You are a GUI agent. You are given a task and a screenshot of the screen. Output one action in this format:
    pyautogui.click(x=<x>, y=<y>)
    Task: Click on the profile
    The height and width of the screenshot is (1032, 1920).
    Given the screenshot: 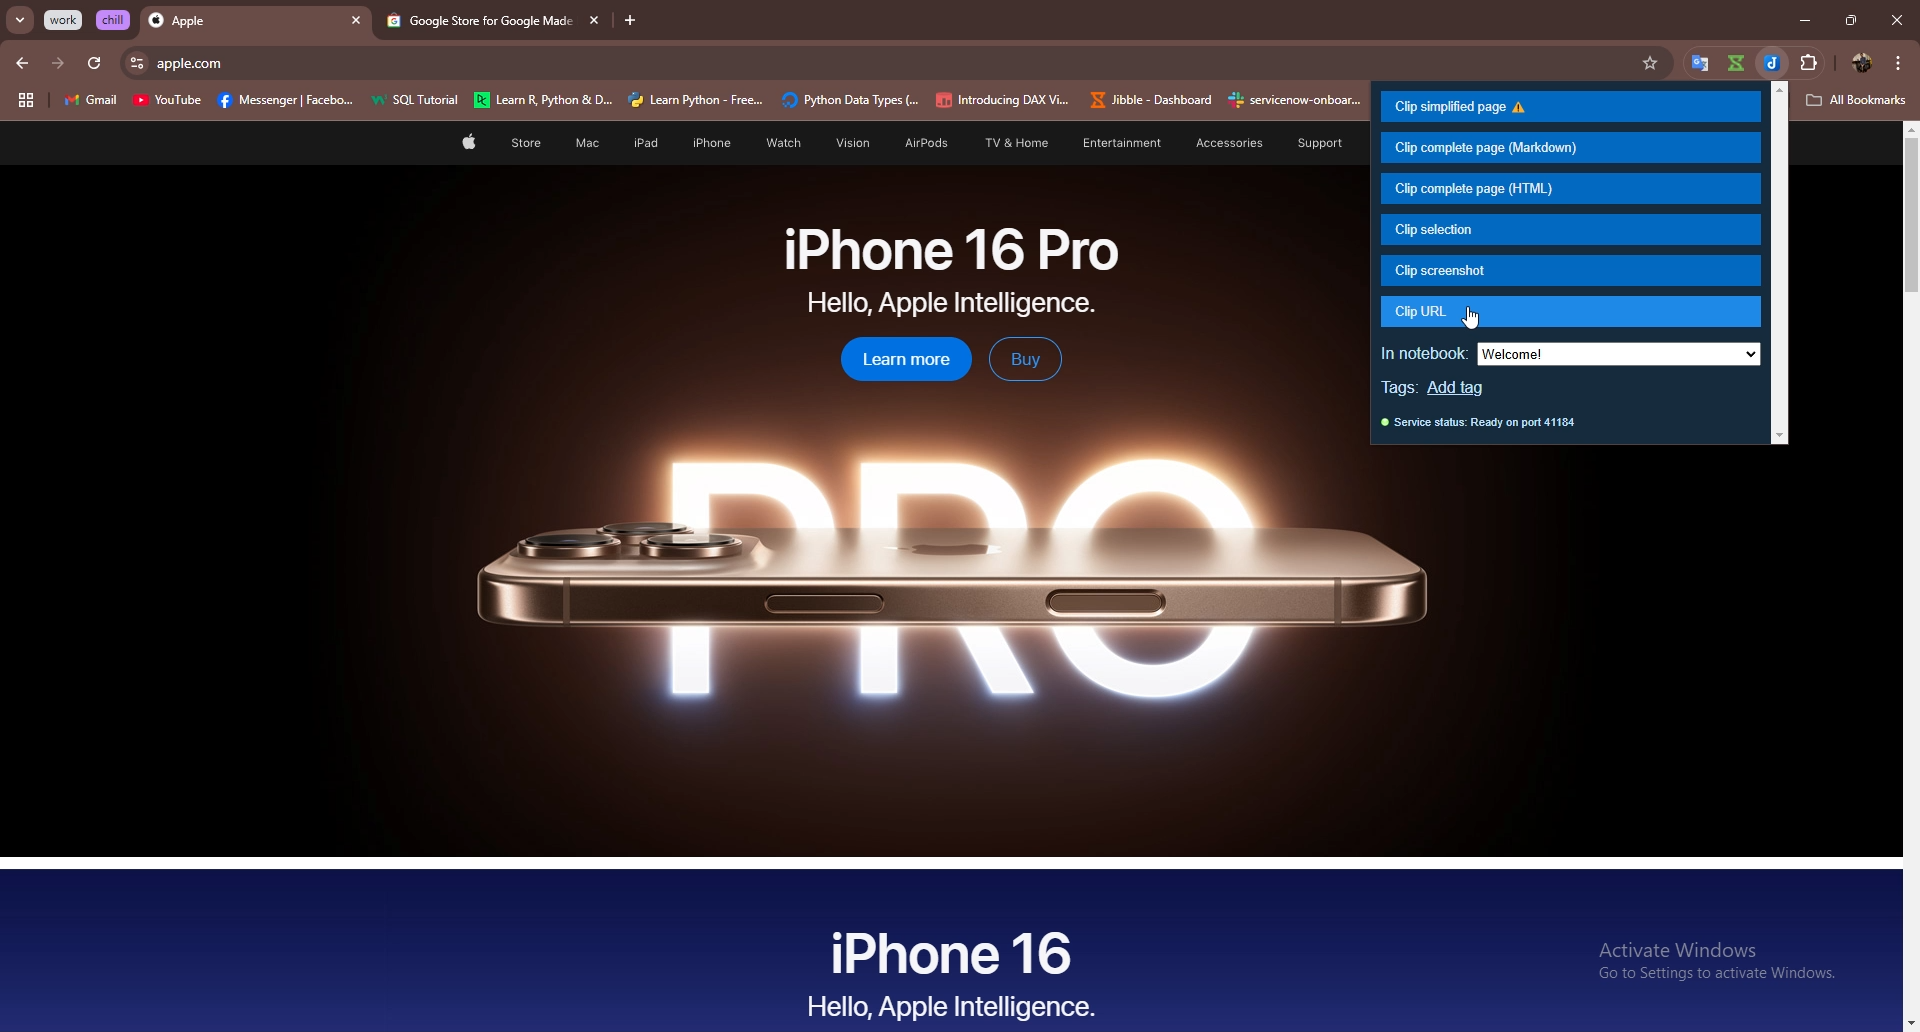 What is the action you would take?
    pyautogui.click(x=1860, y=63)
    